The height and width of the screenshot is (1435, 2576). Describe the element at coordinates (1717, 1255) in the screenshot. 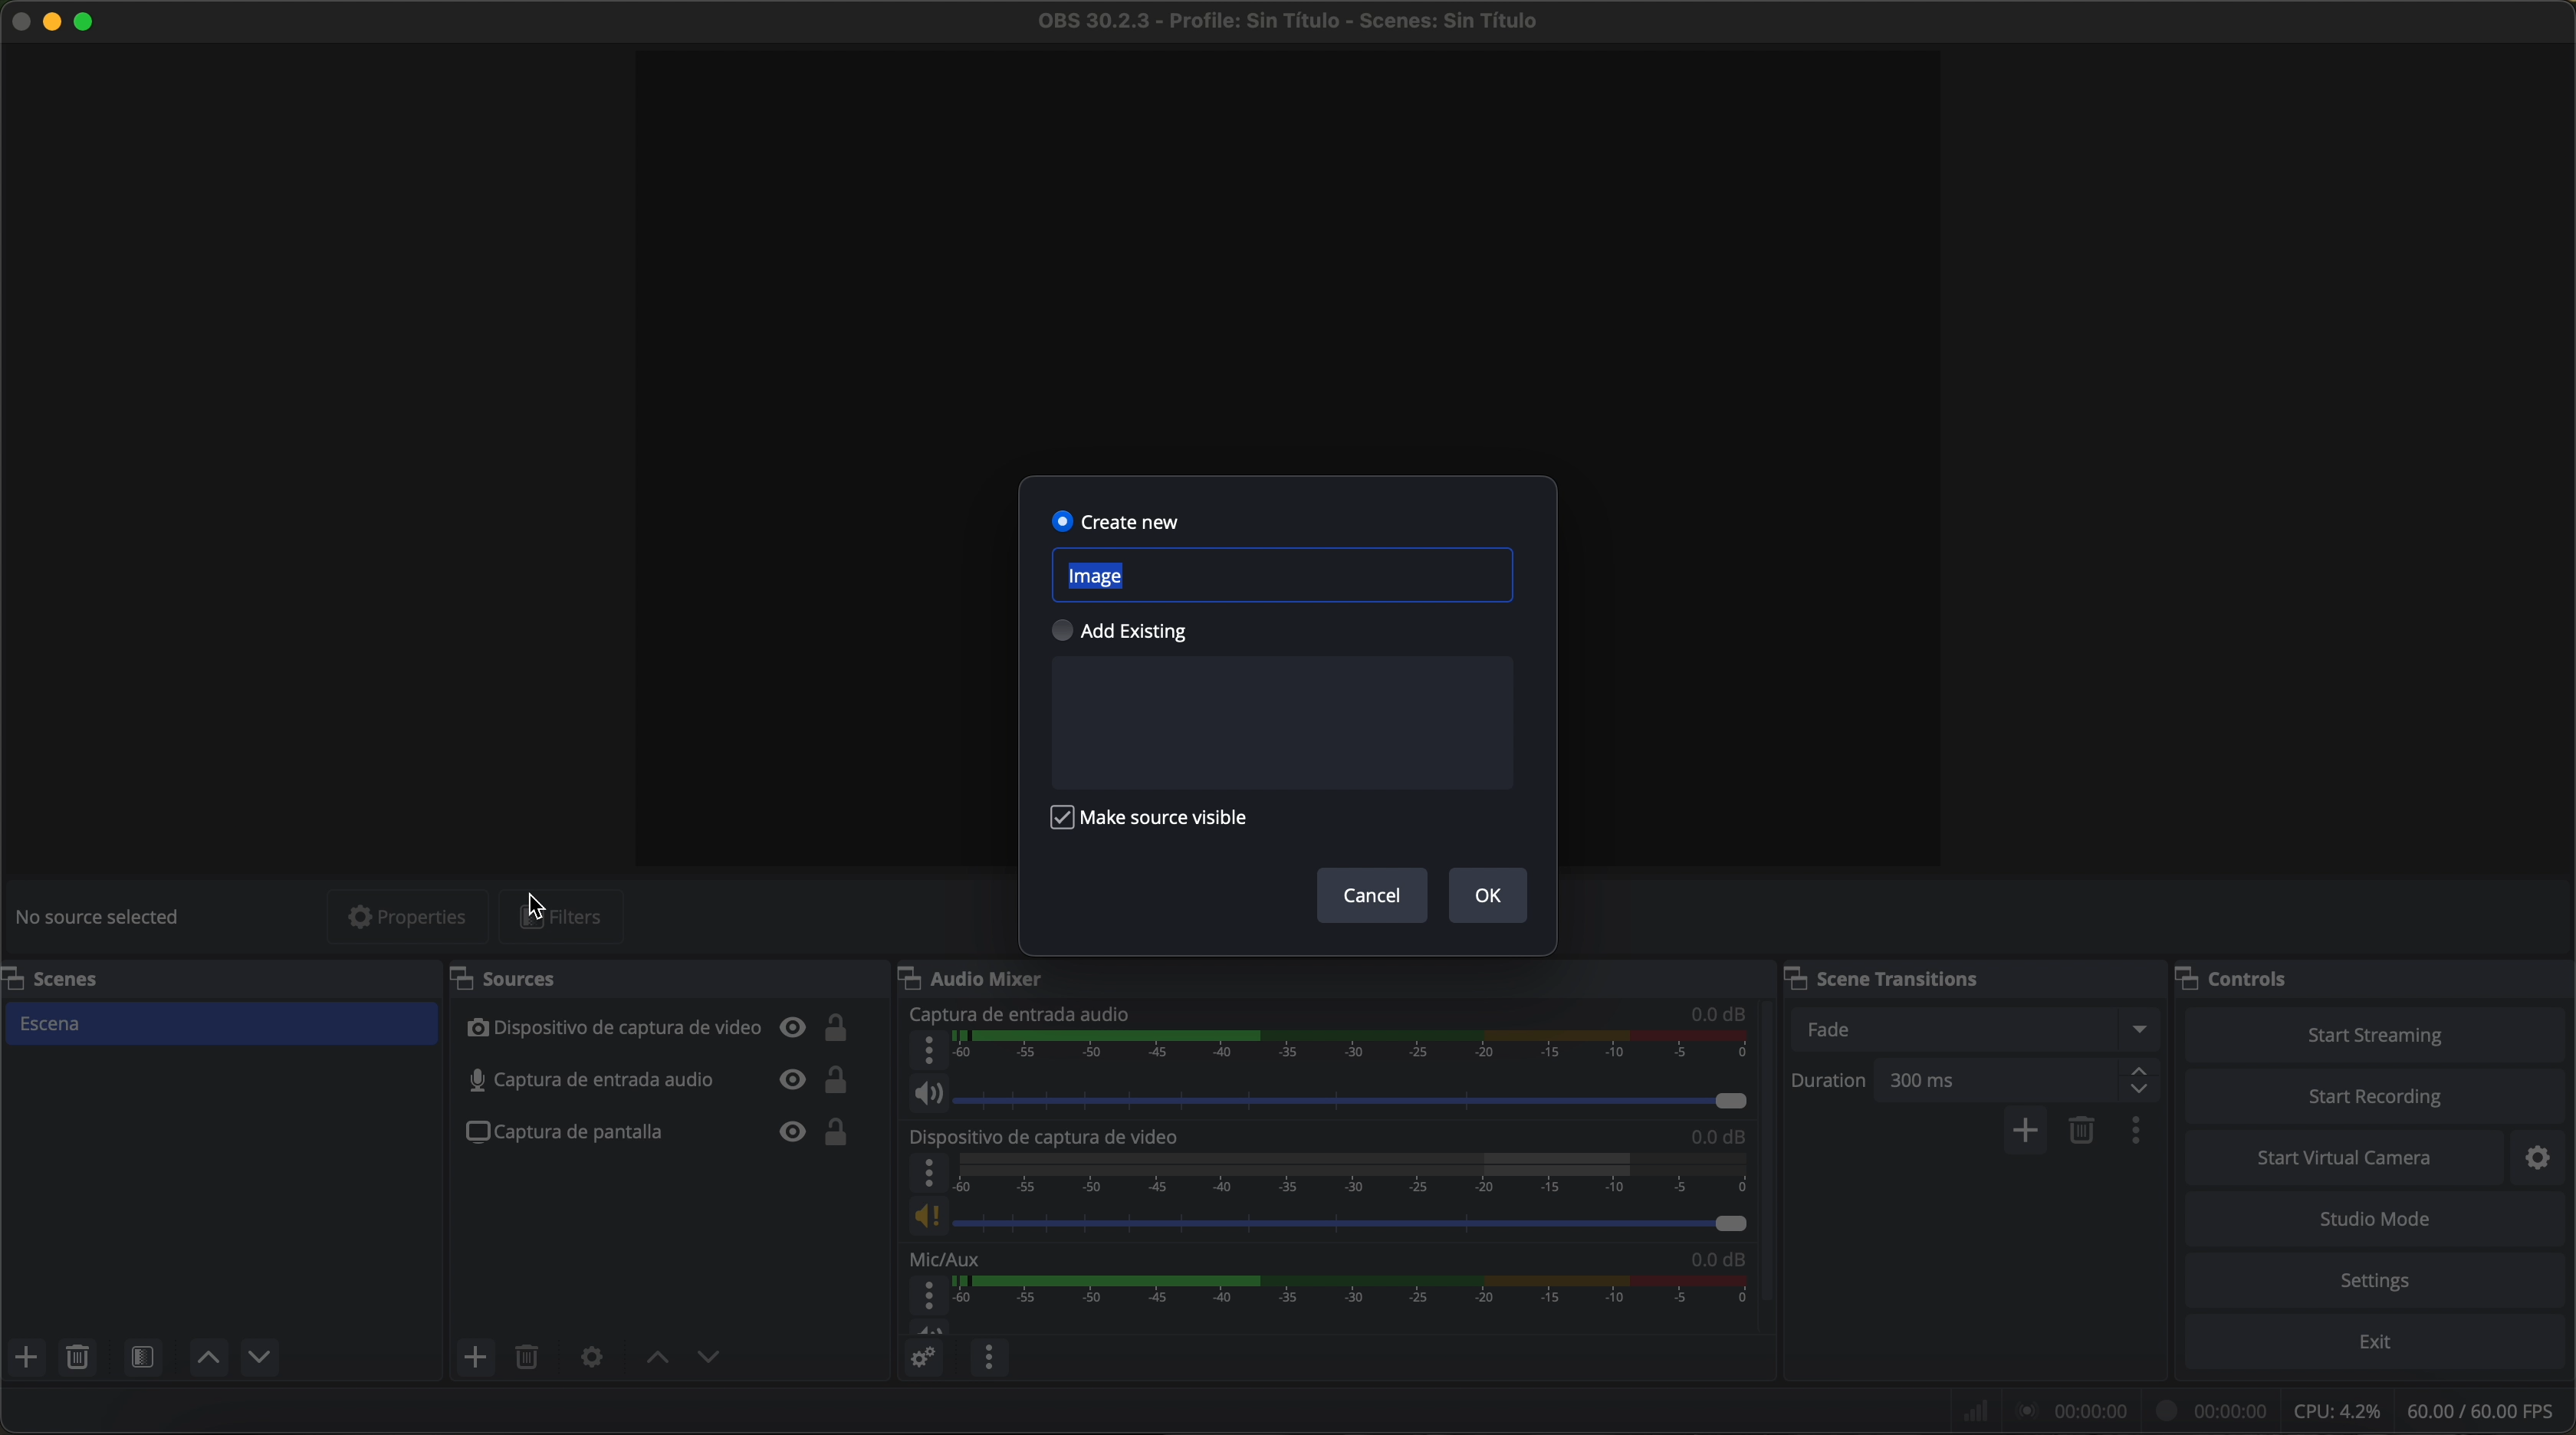

I see `0.0 dB` at that location.